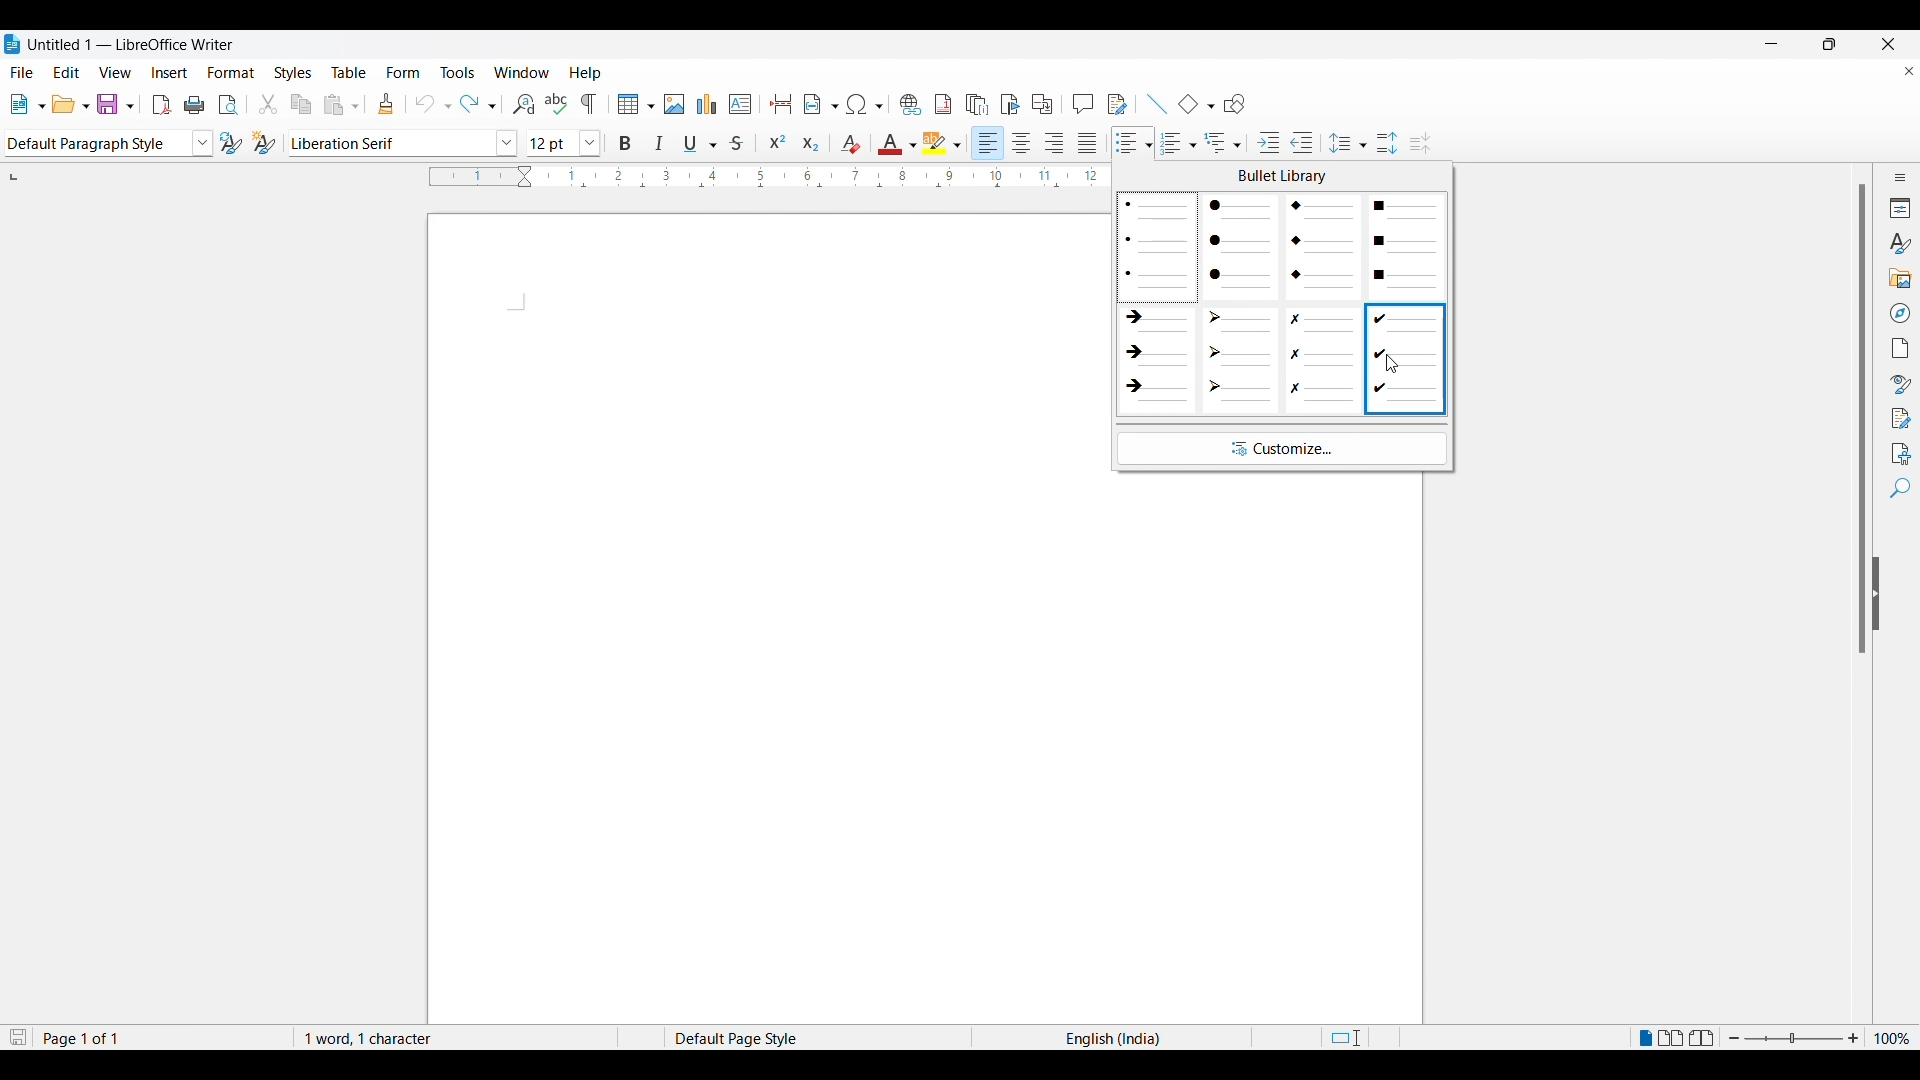 Image resolution: width=1920 pixels, height=1080 pixels. What do you see at coordinates (675, 105) in the screenshot?
I see `insert image` at bounding box center [675, 105].